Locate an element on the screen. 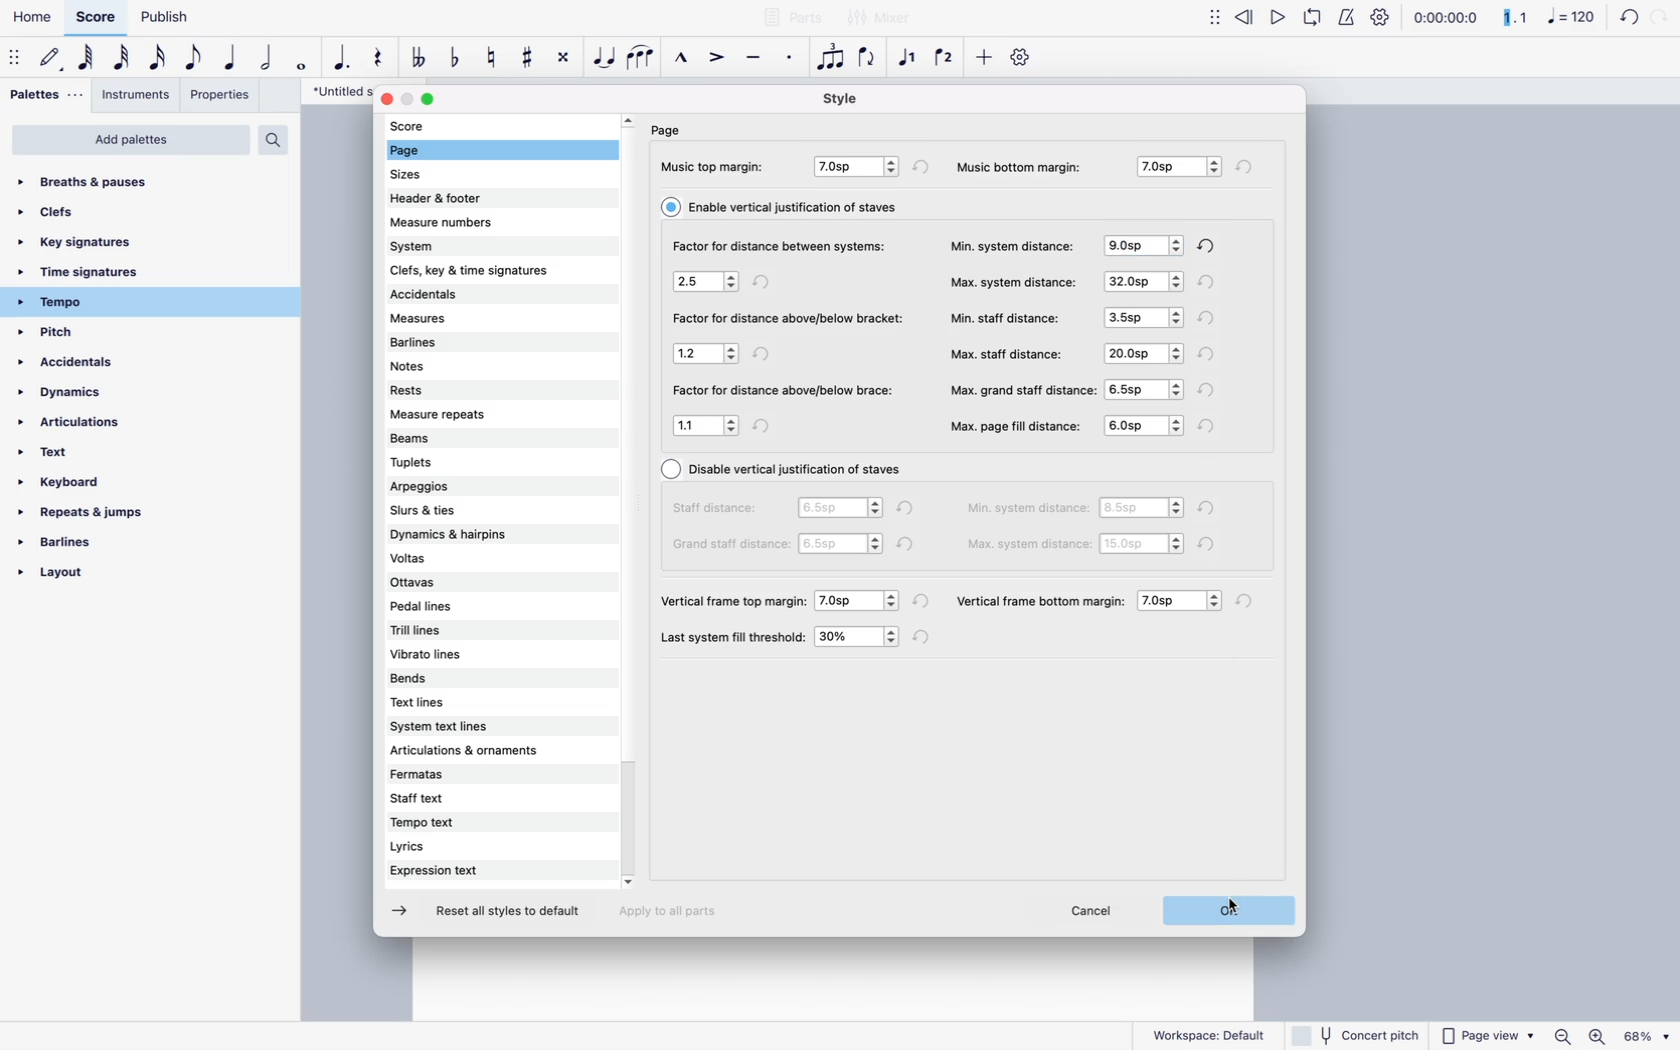 The height and width of the screenshot is (1050, 1680). refresh is located at coordinates (1210, 425).